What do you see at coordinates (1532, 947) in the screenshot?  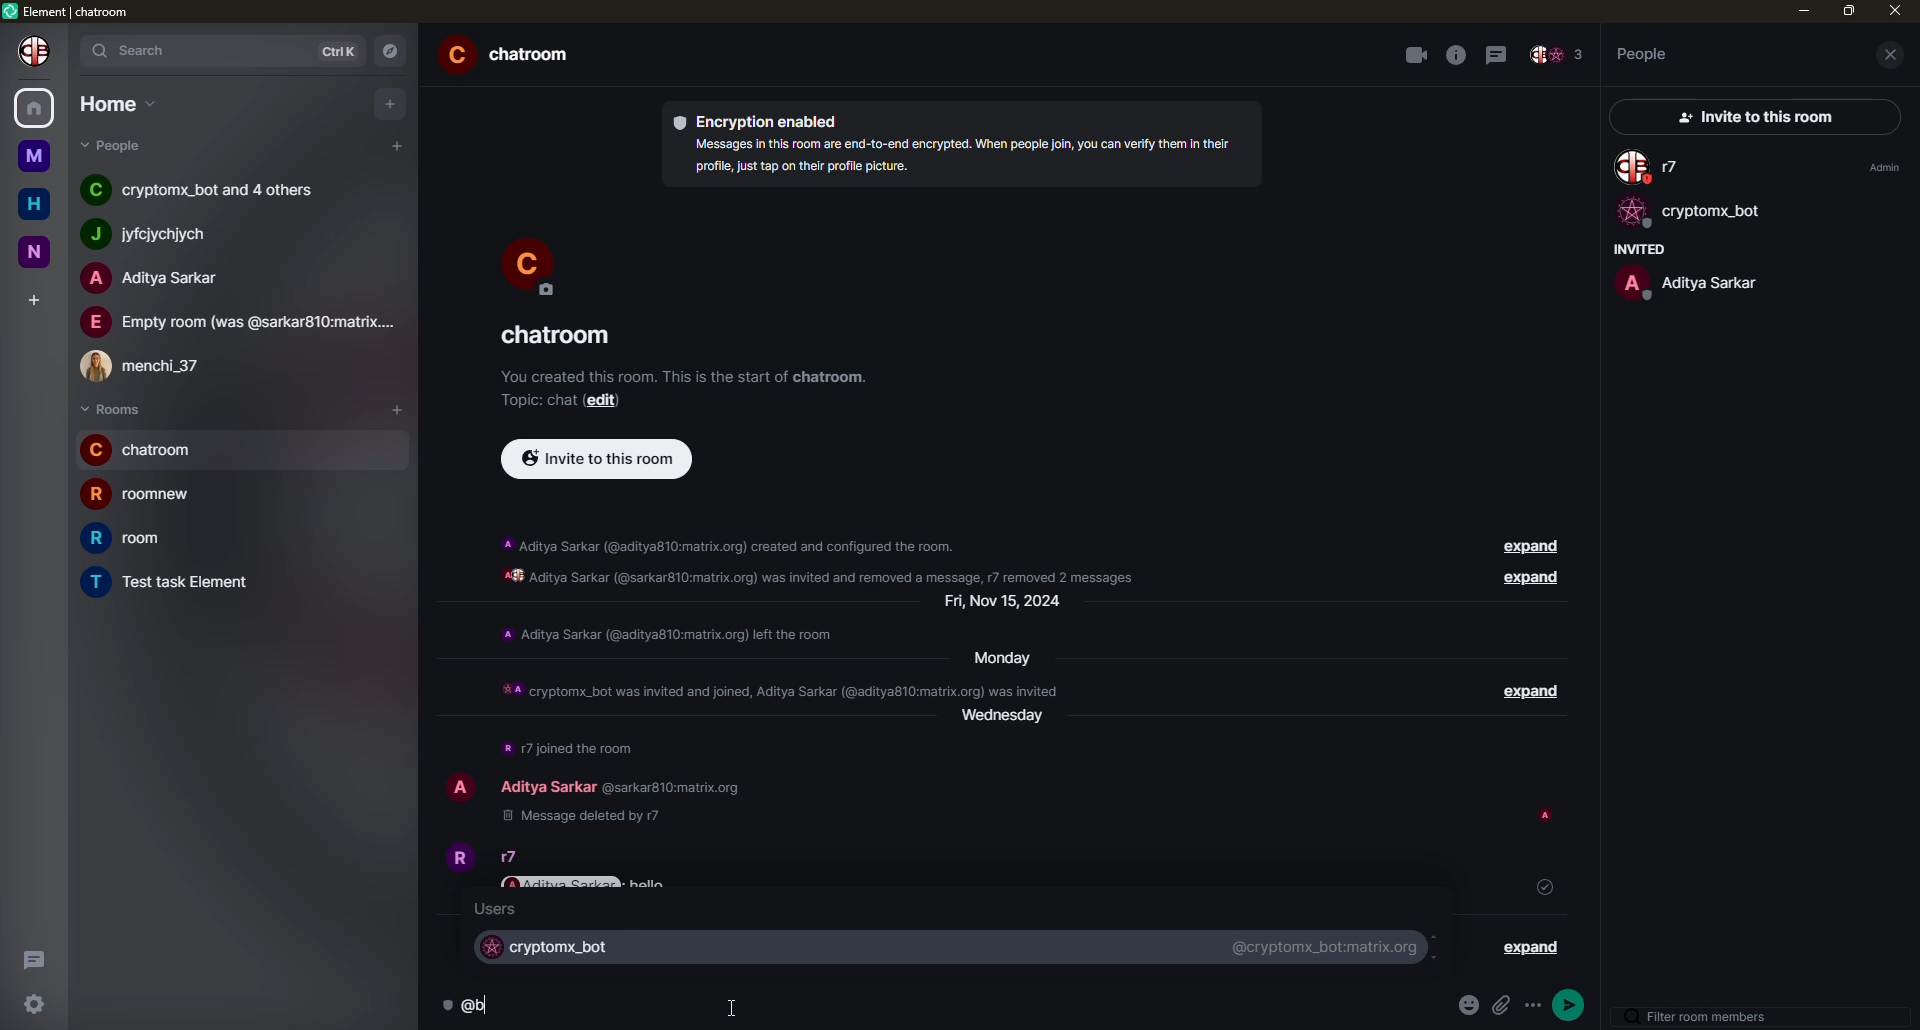 I see `expand` at bounding box center [1532, 947].